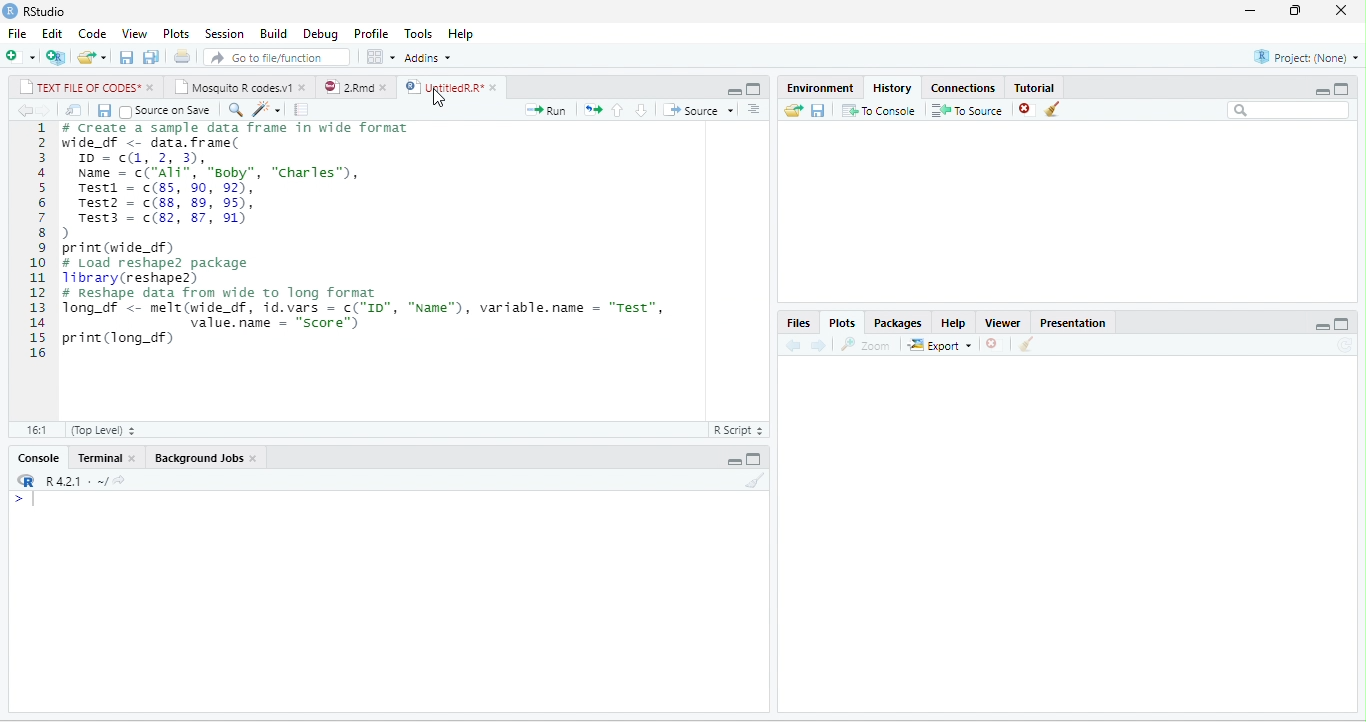  What do you see at coordinates (460, 34) in the screenshot?
I see `Help` at bounding box center [460, 34].